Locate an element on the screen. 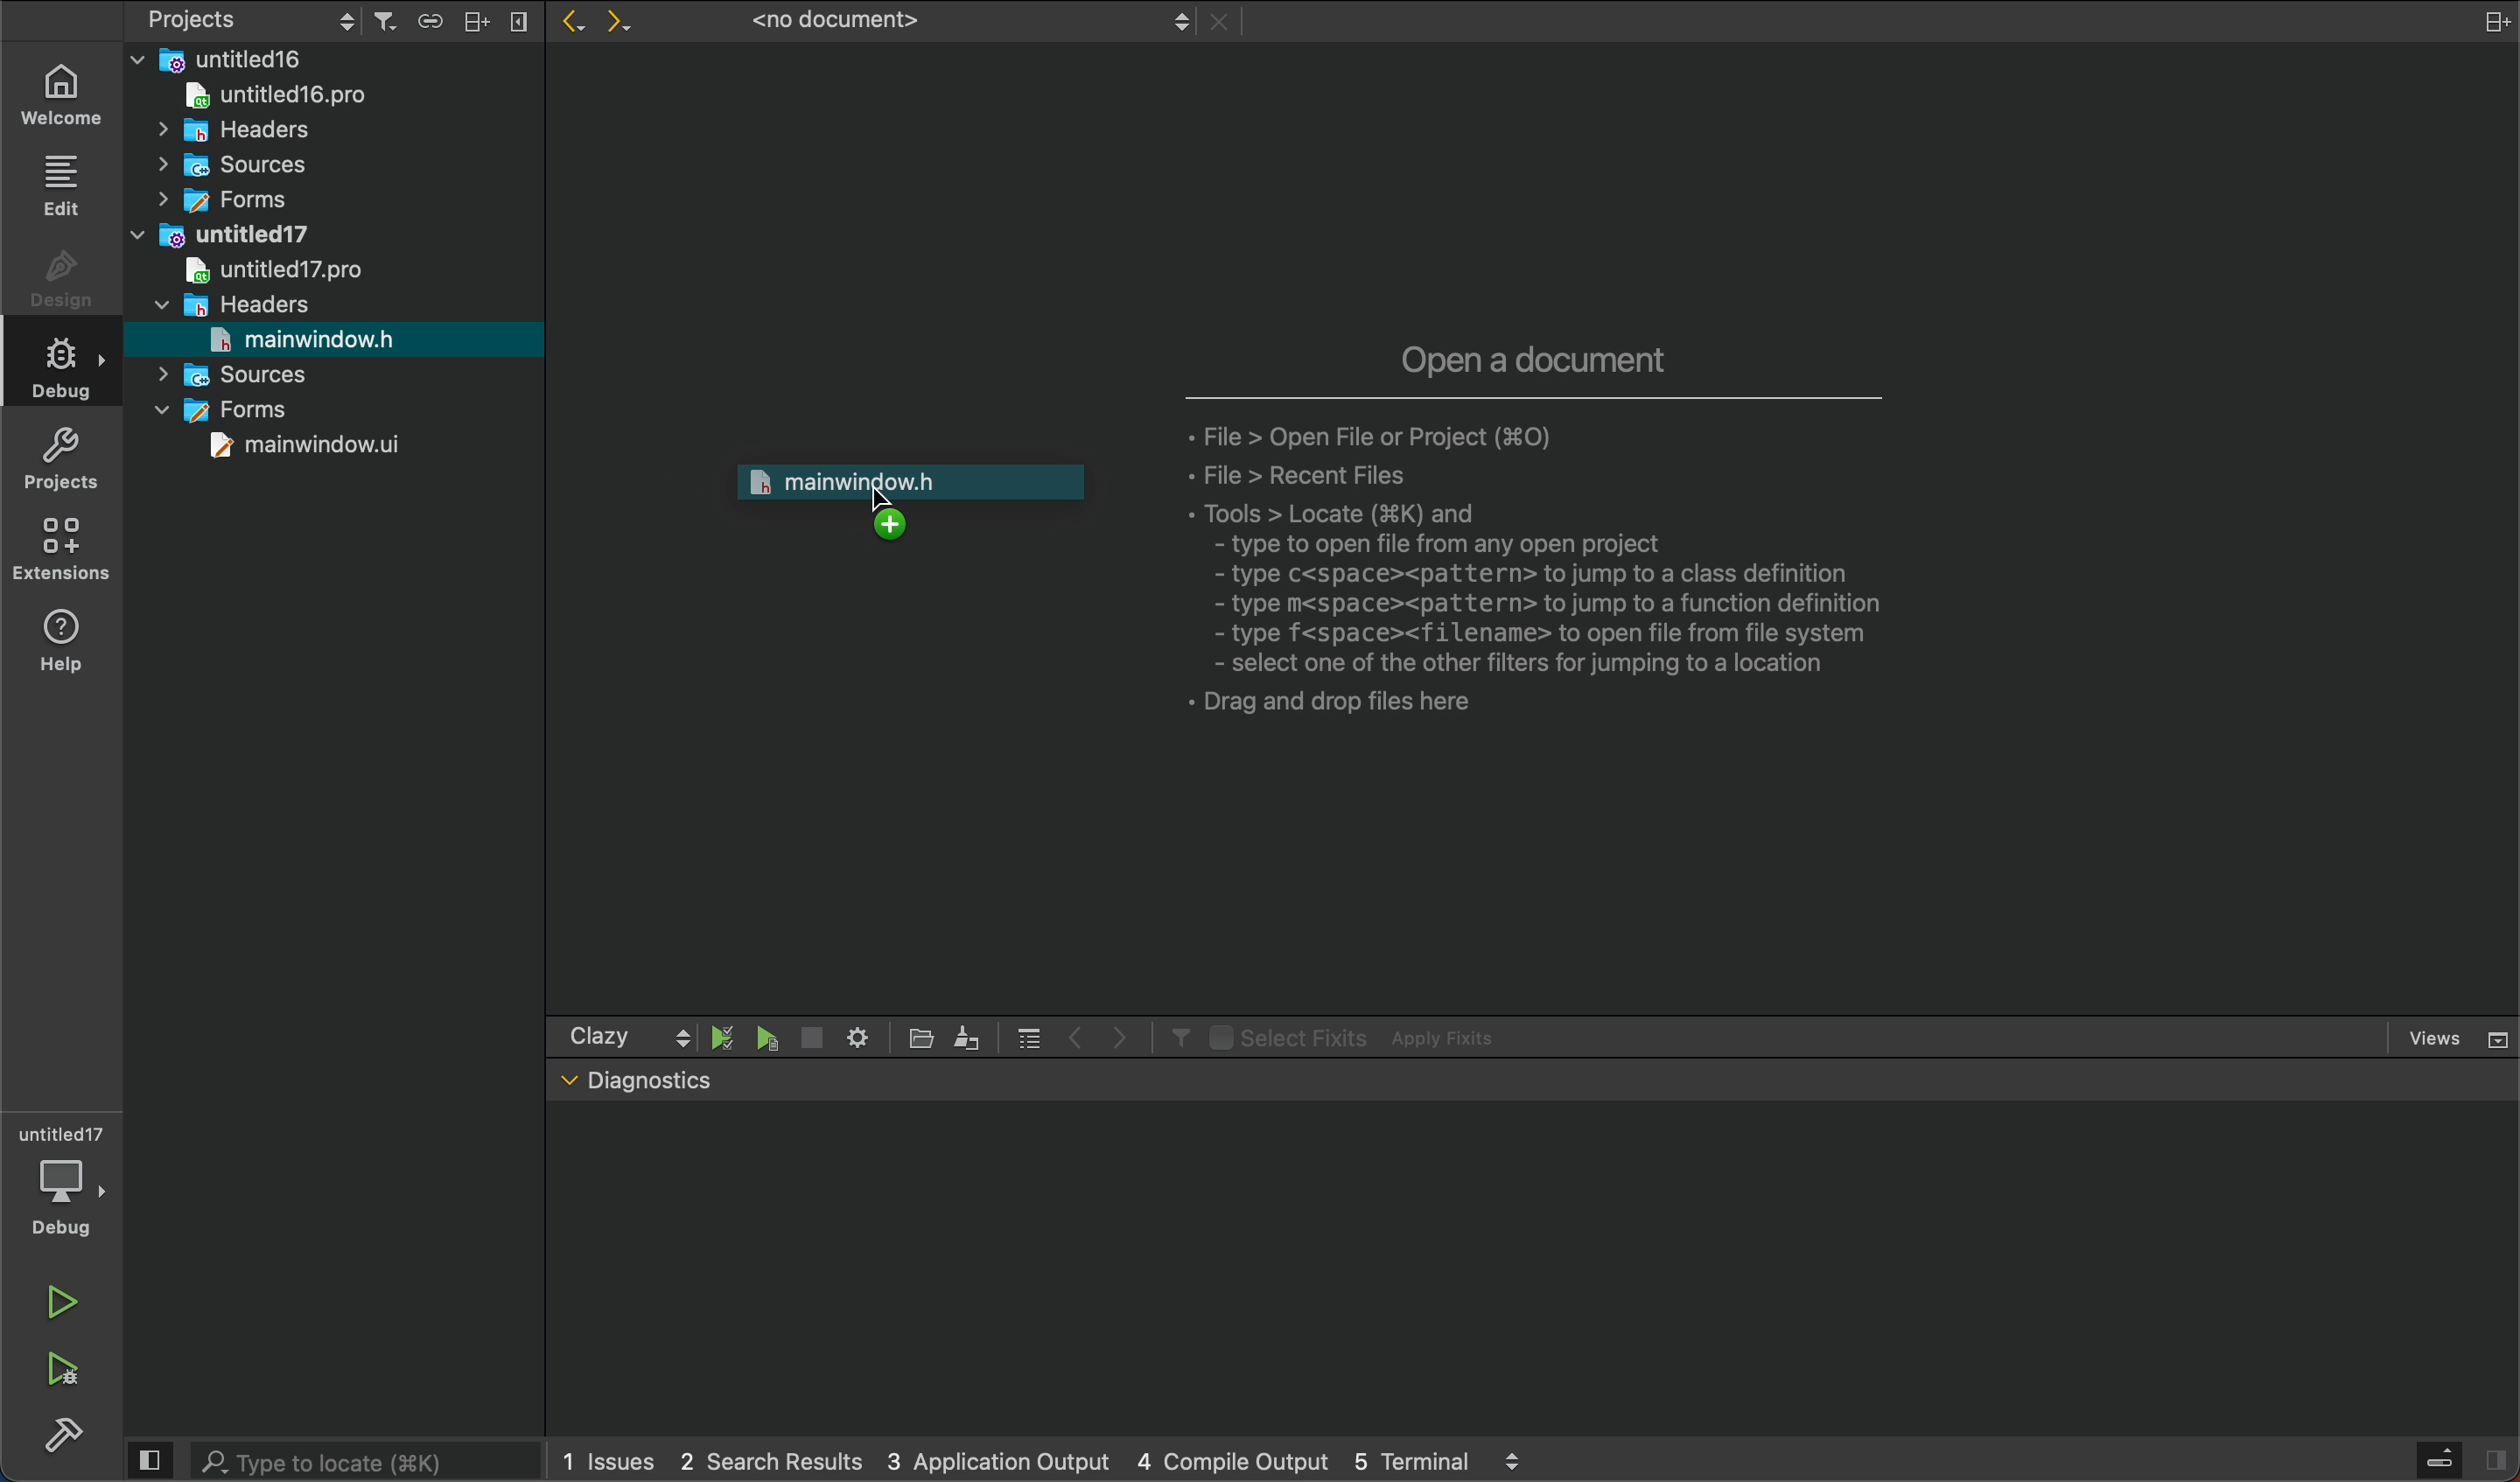 The height and width of the screenshot is (1482, 2520). Close is located at coordinates (1224, 22).